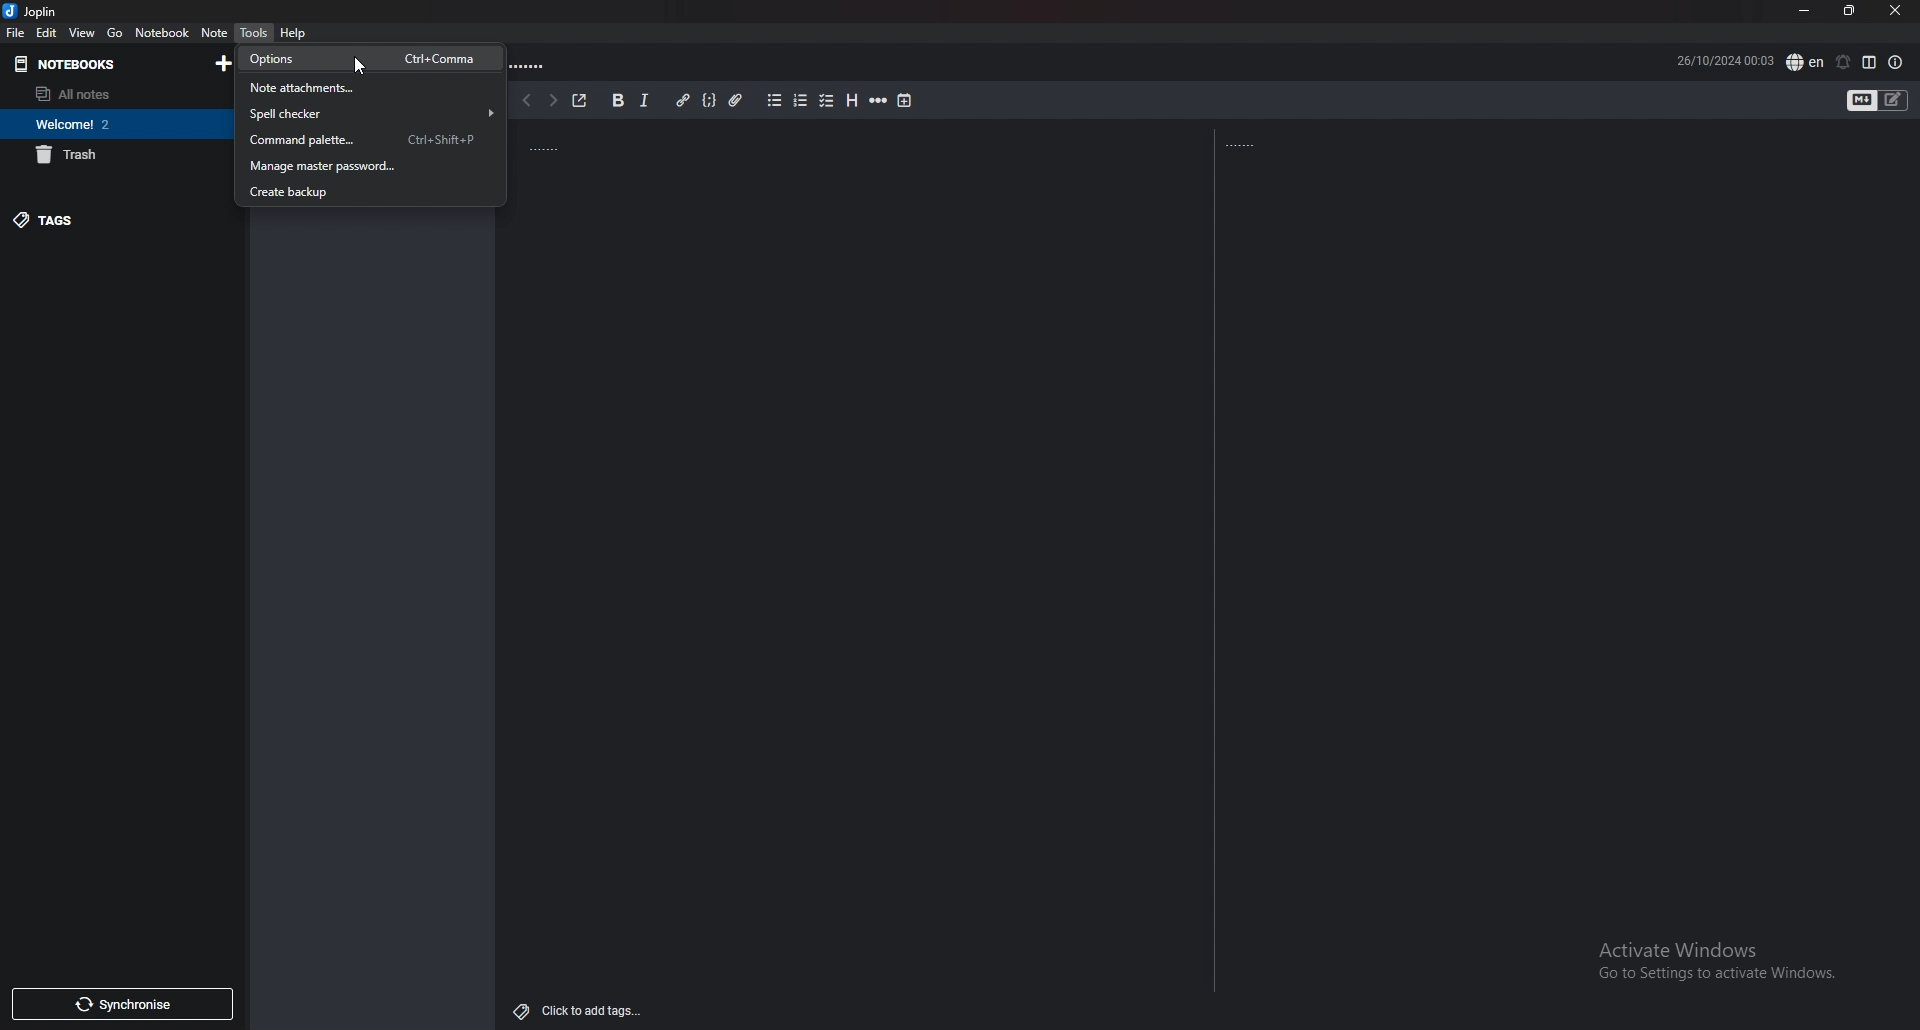 Image resolution: width=1920 pixels, height=1030 pixels. What do you see at coordinates (551, 101) in the screenshot?
I see `forward` at bounding box center [551, 101].